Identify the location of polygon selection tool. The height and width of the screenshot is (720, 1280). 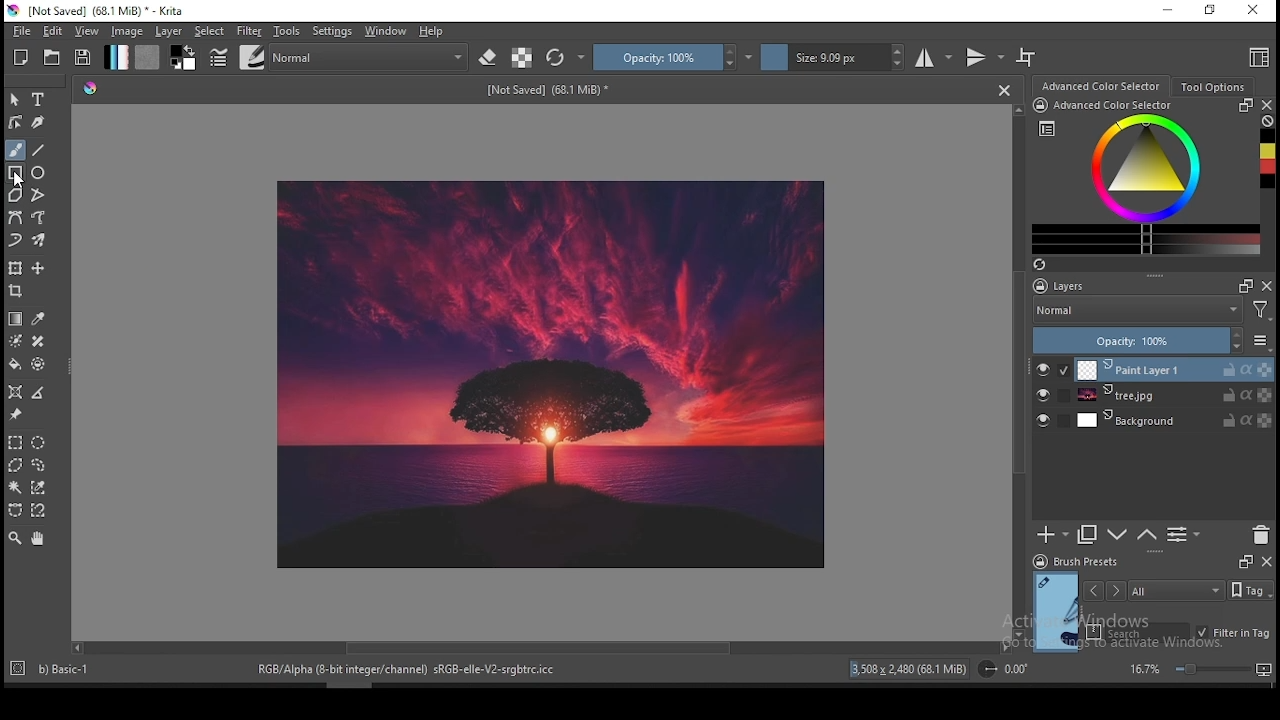
(12, 465).